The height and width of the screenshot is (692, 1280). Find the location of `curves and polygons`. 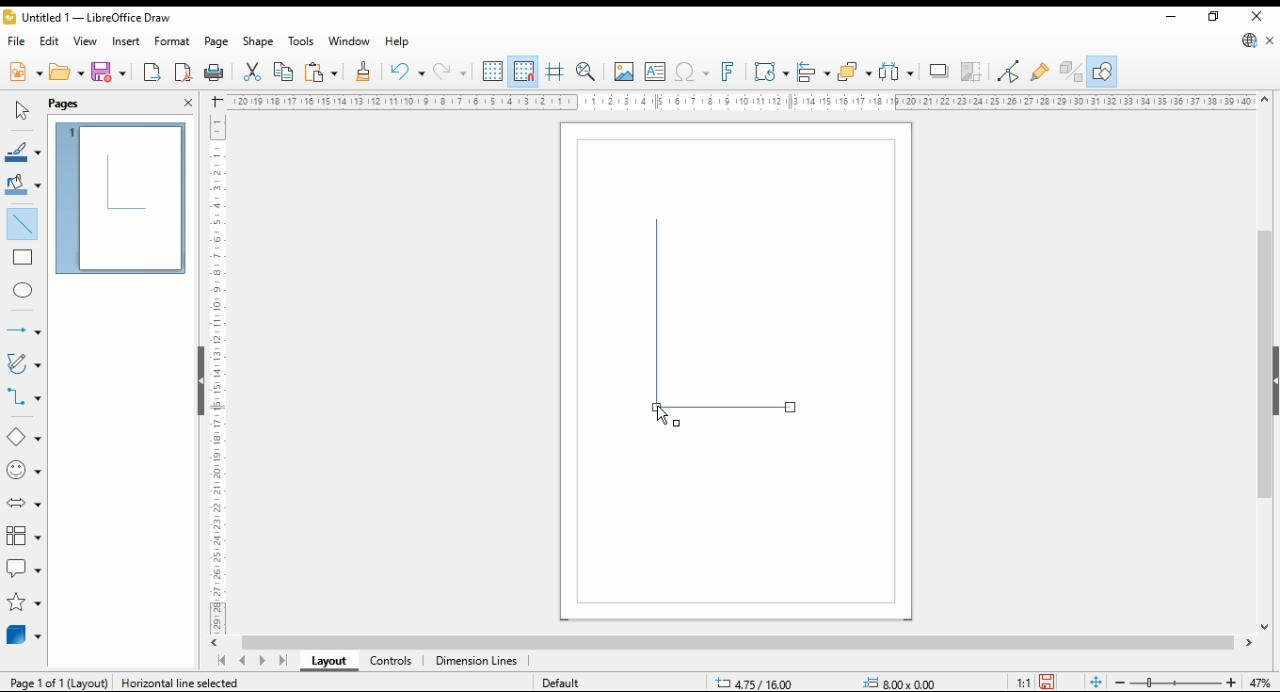

curves and polygons is located at coordinates (25, 363).